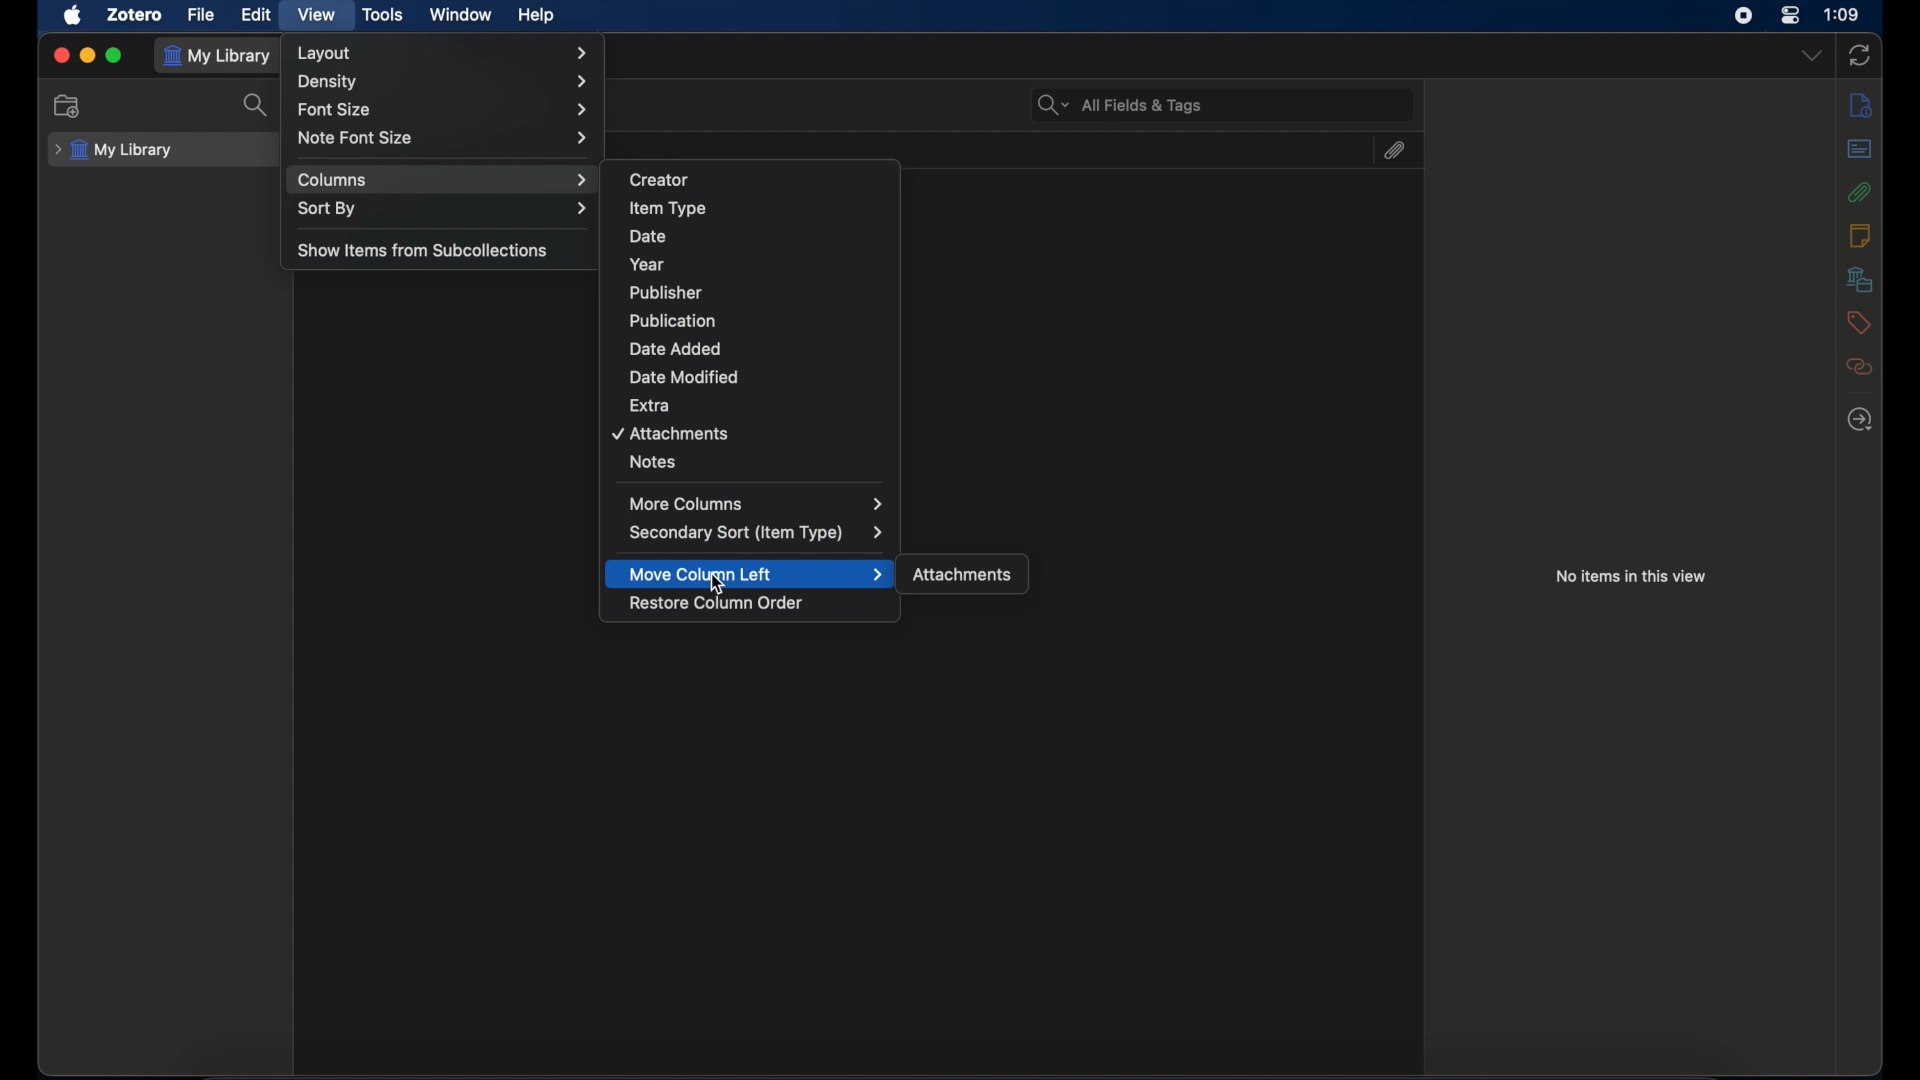  I want to click on notes, so click(653, 462).